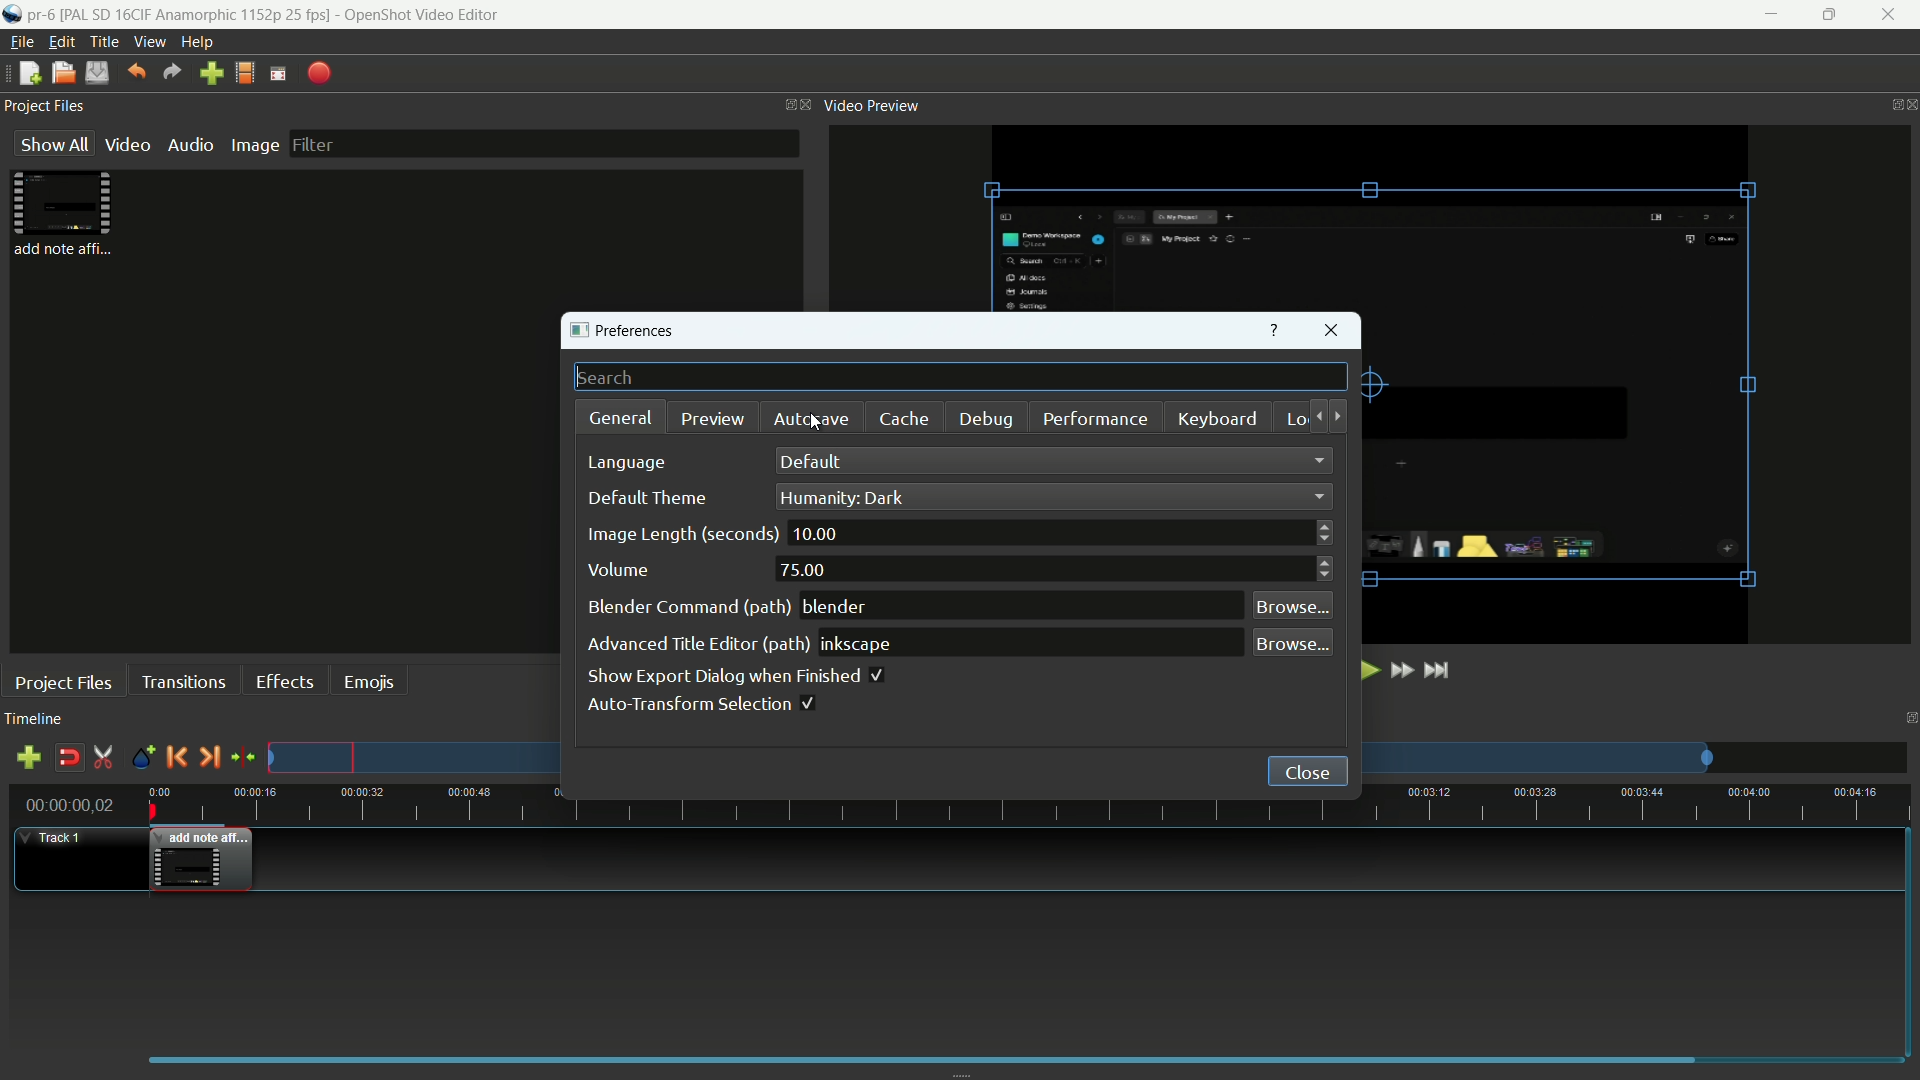 This screenshot has width=1920, height=1080. What do you see at coordinates (619, 570) in the screenshot?
I see `volume` at bounding box center [619, 570].